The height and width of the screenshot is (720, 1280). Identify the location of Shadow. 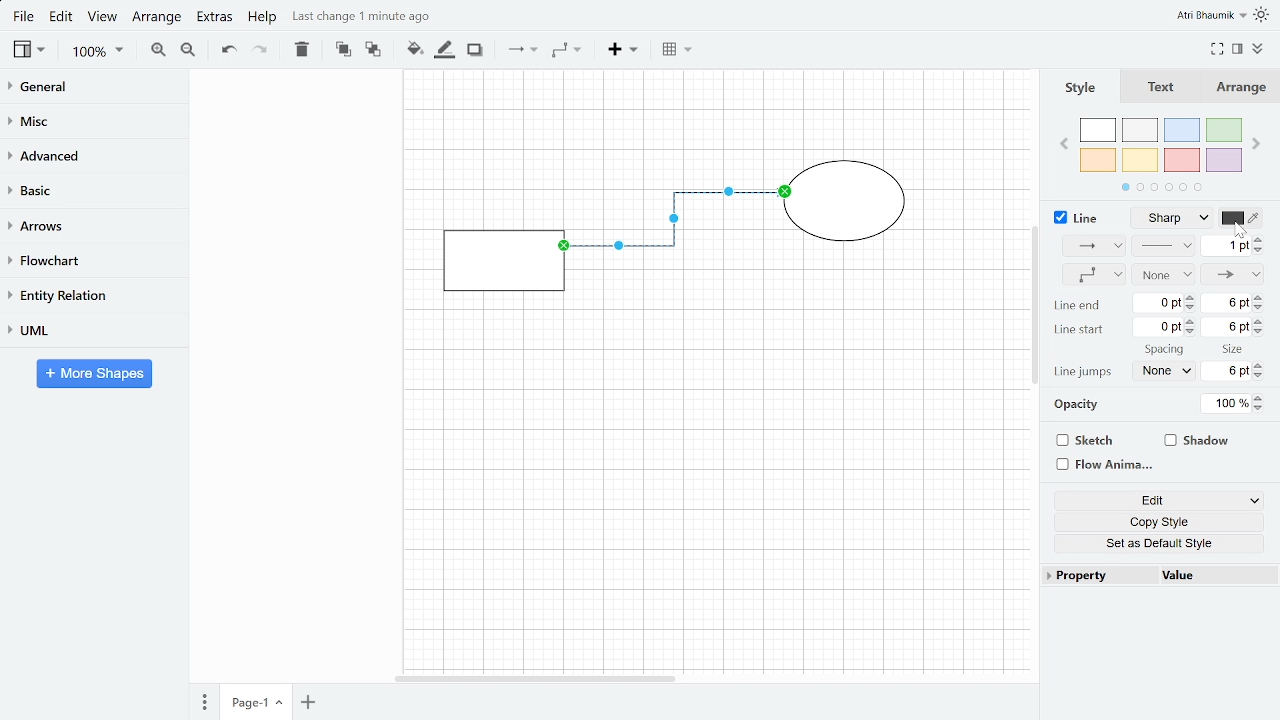
(474, 50).